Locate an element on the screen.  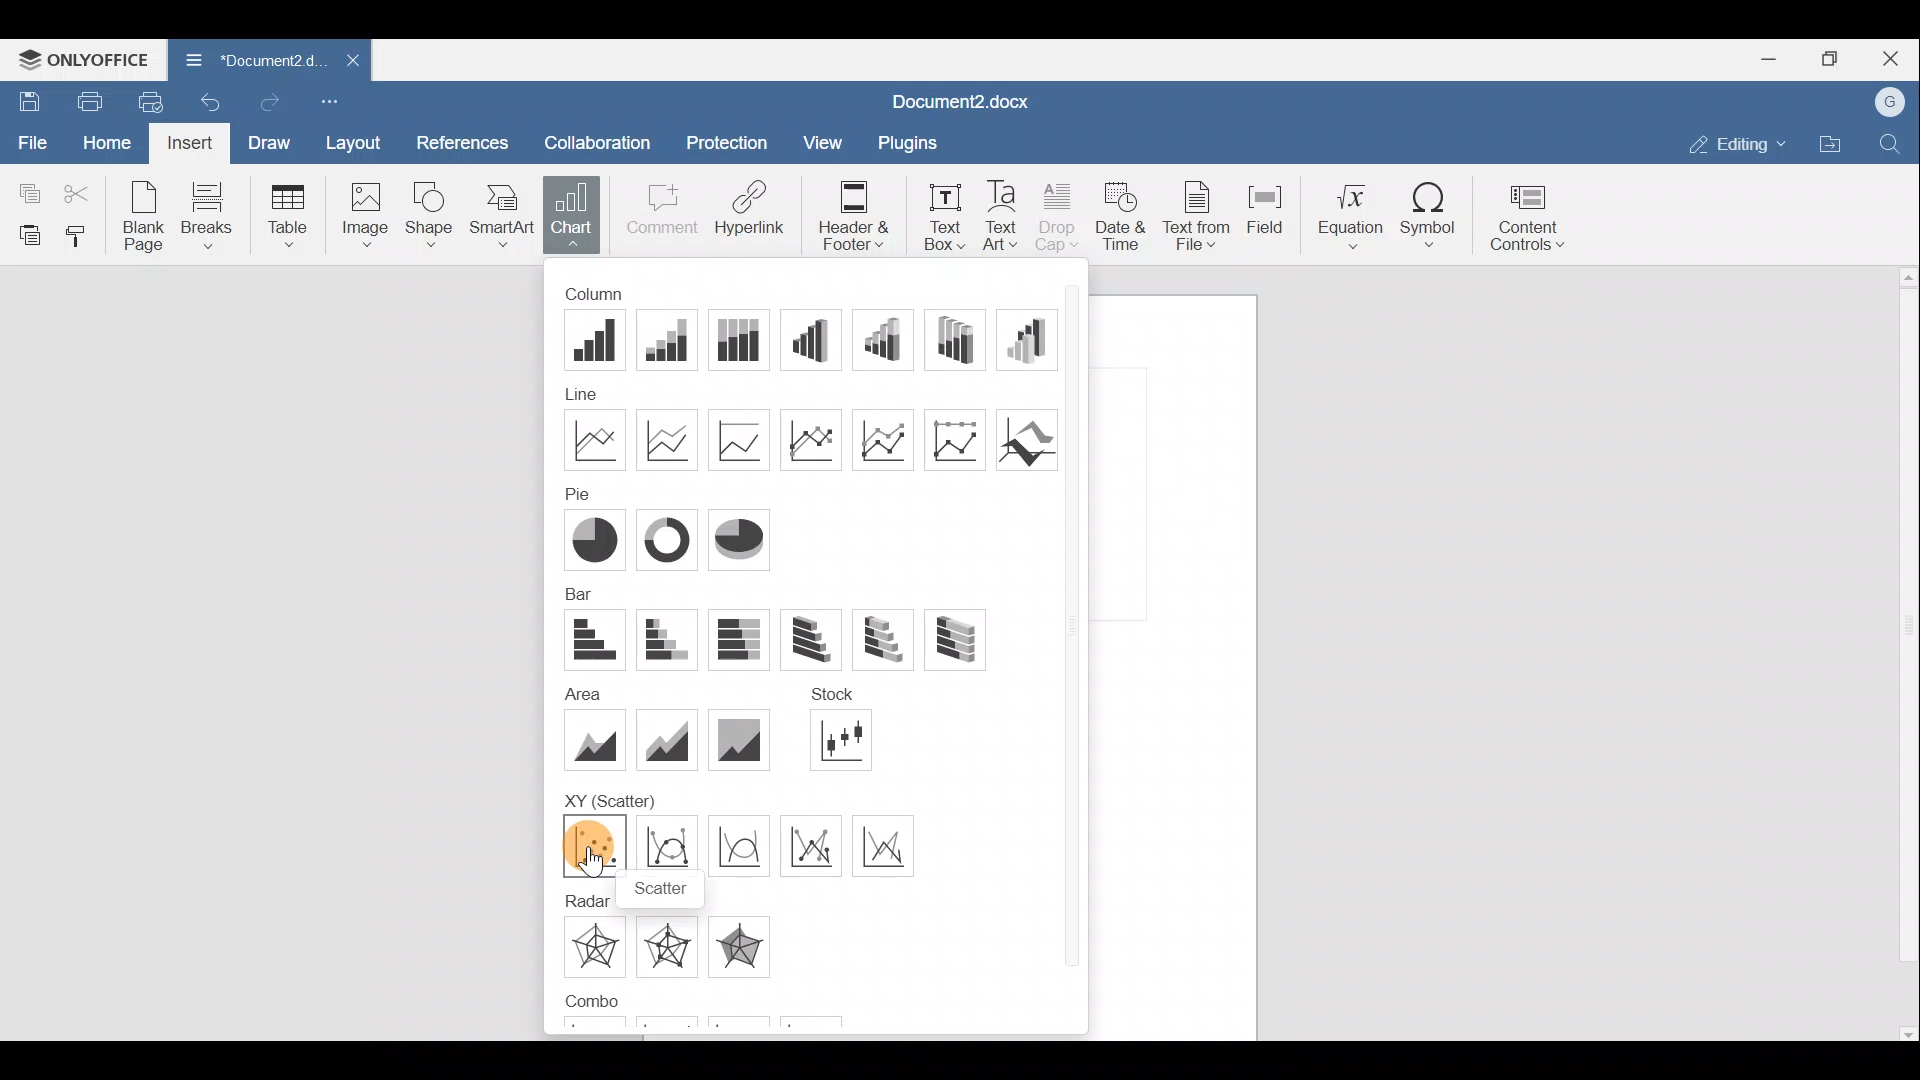
Clustered bar is located at coordinates (592, 641).